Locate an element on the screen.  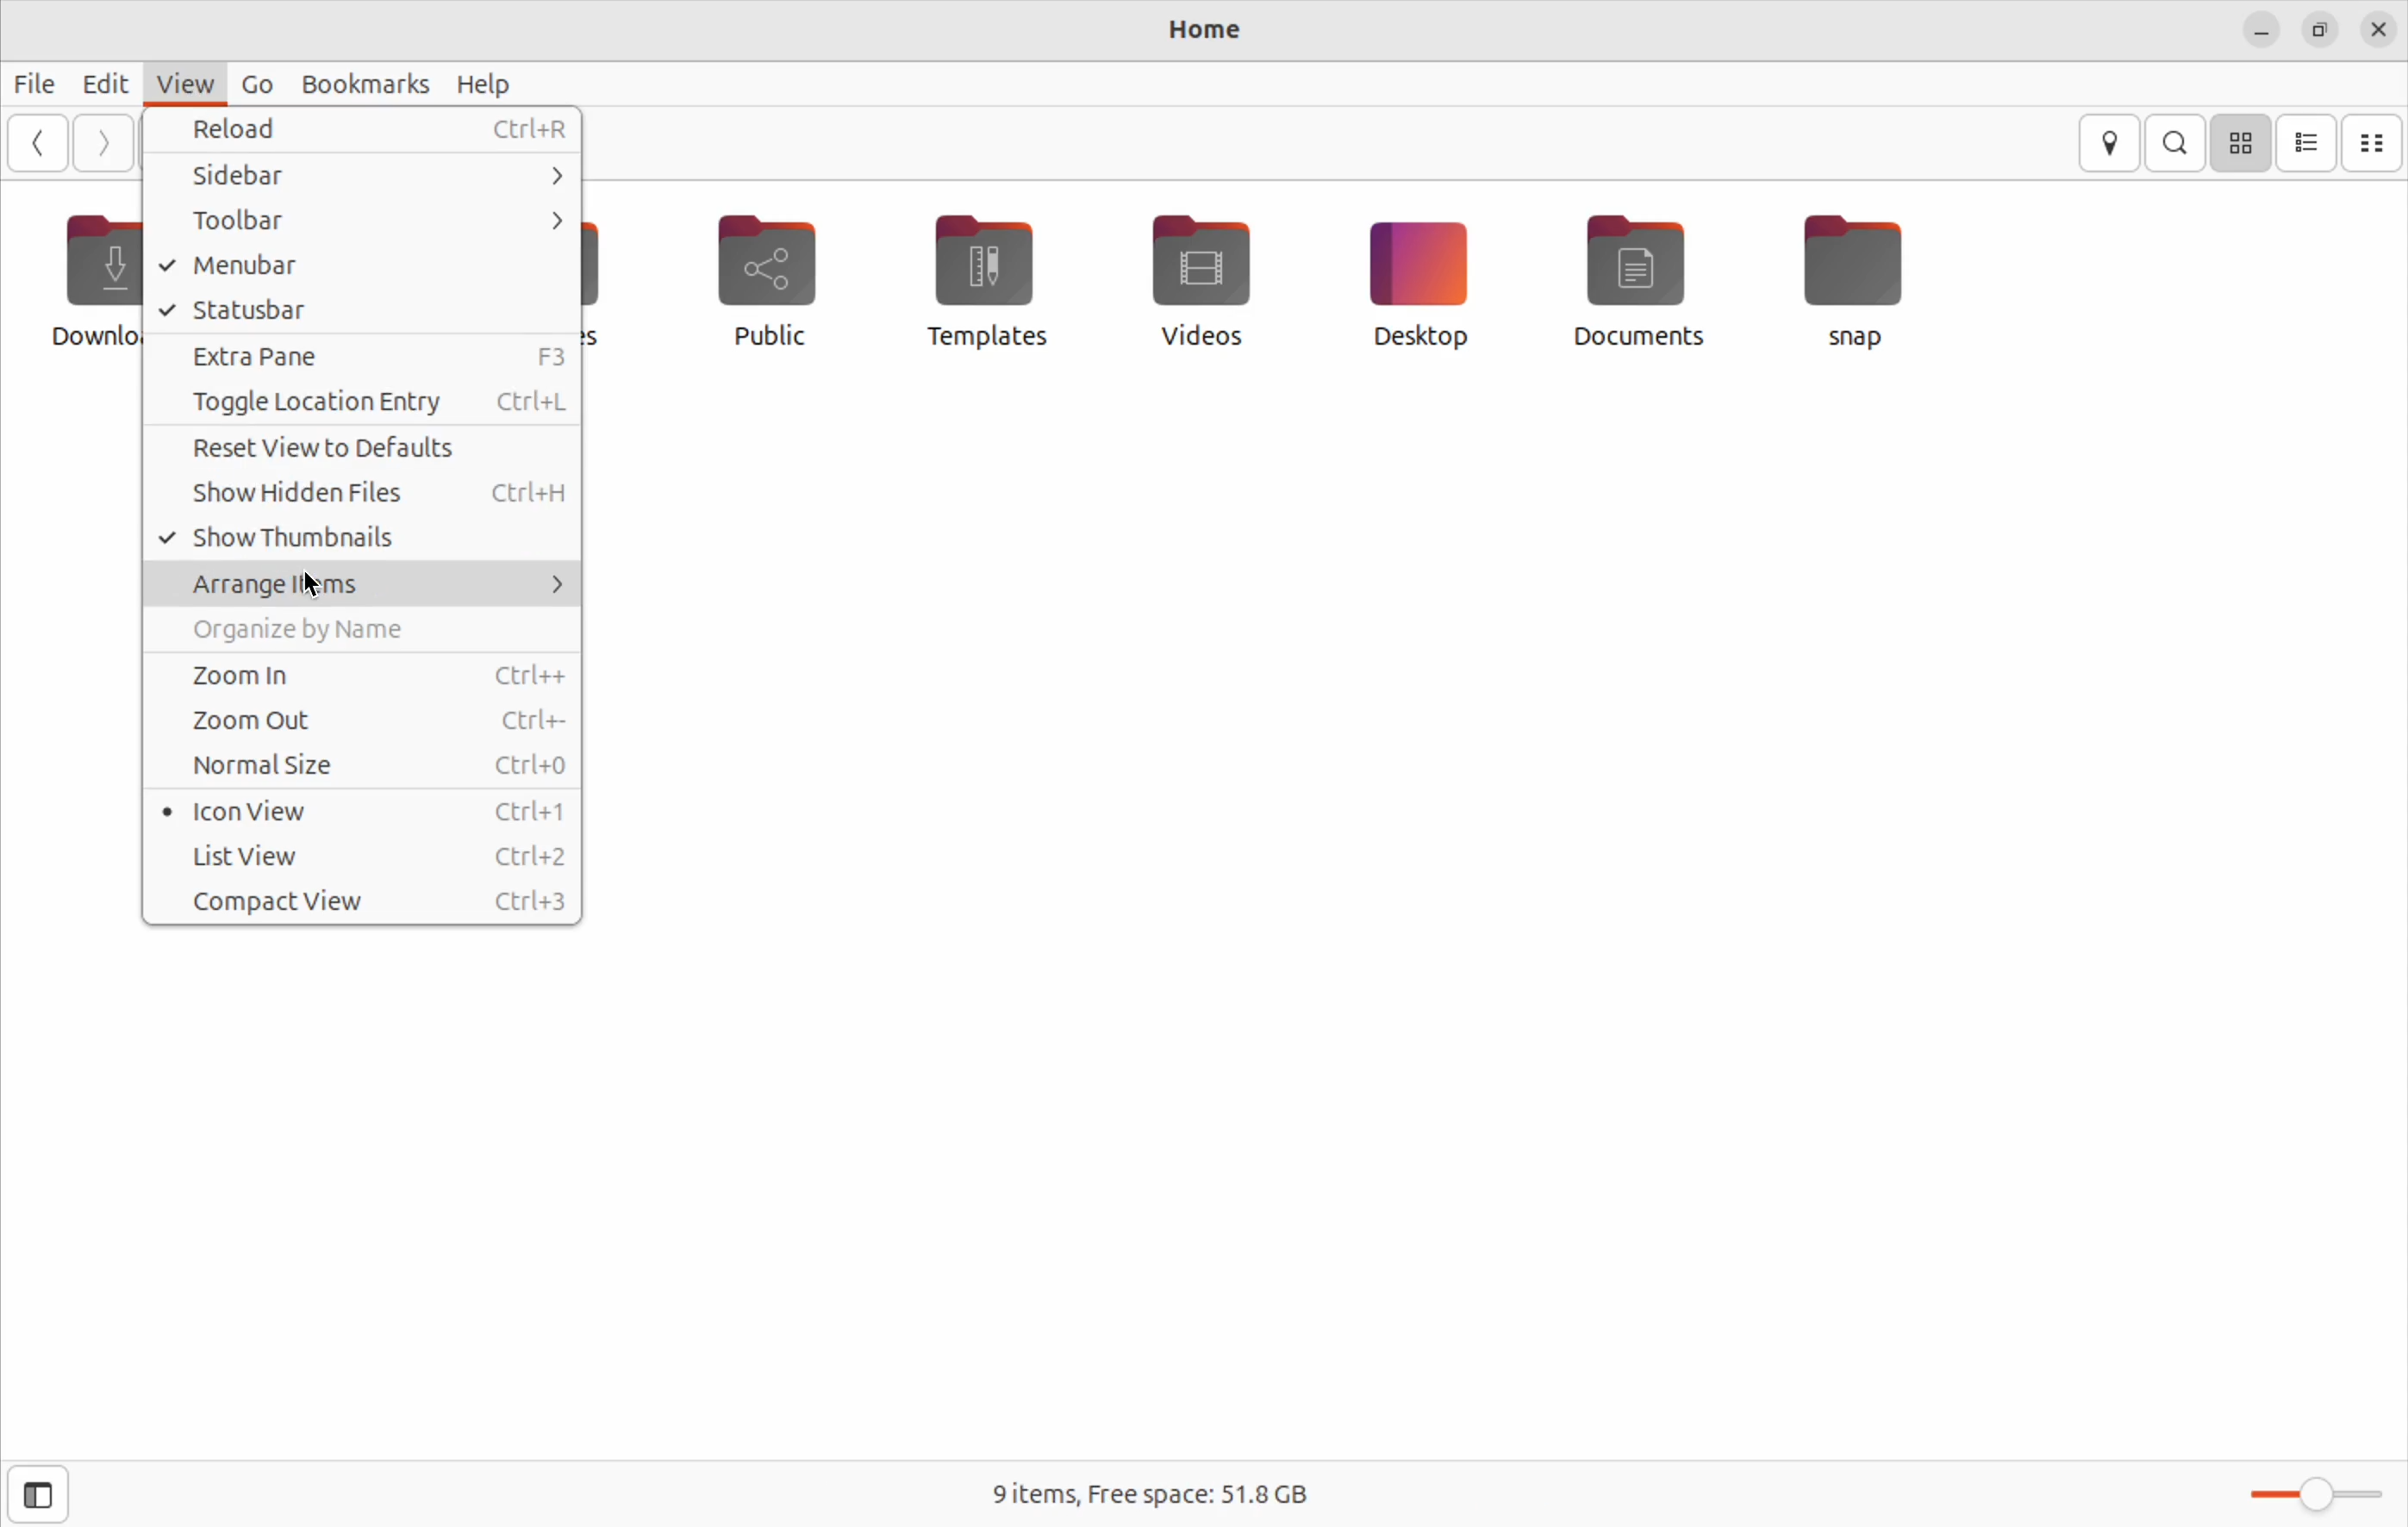
Go back is located at coordinates (35, 142).